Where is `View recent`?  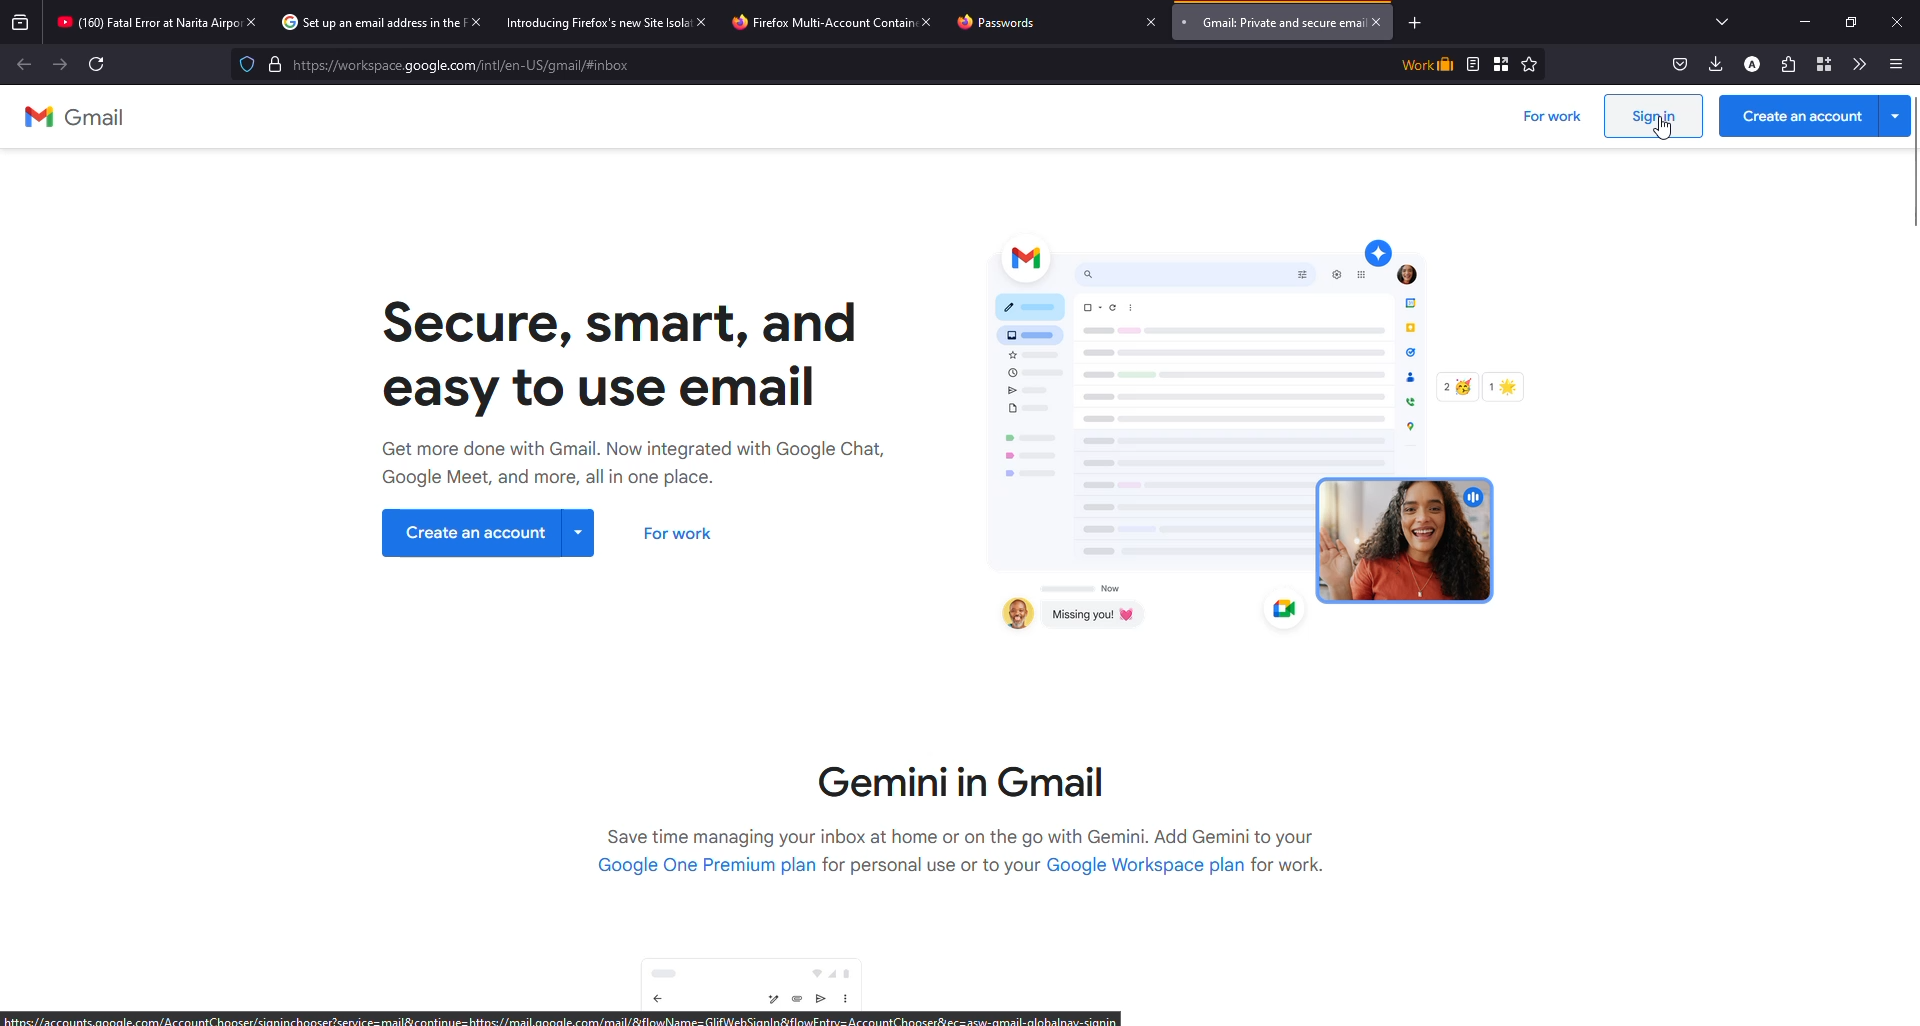
View recent is located at coordinates (19, 20).